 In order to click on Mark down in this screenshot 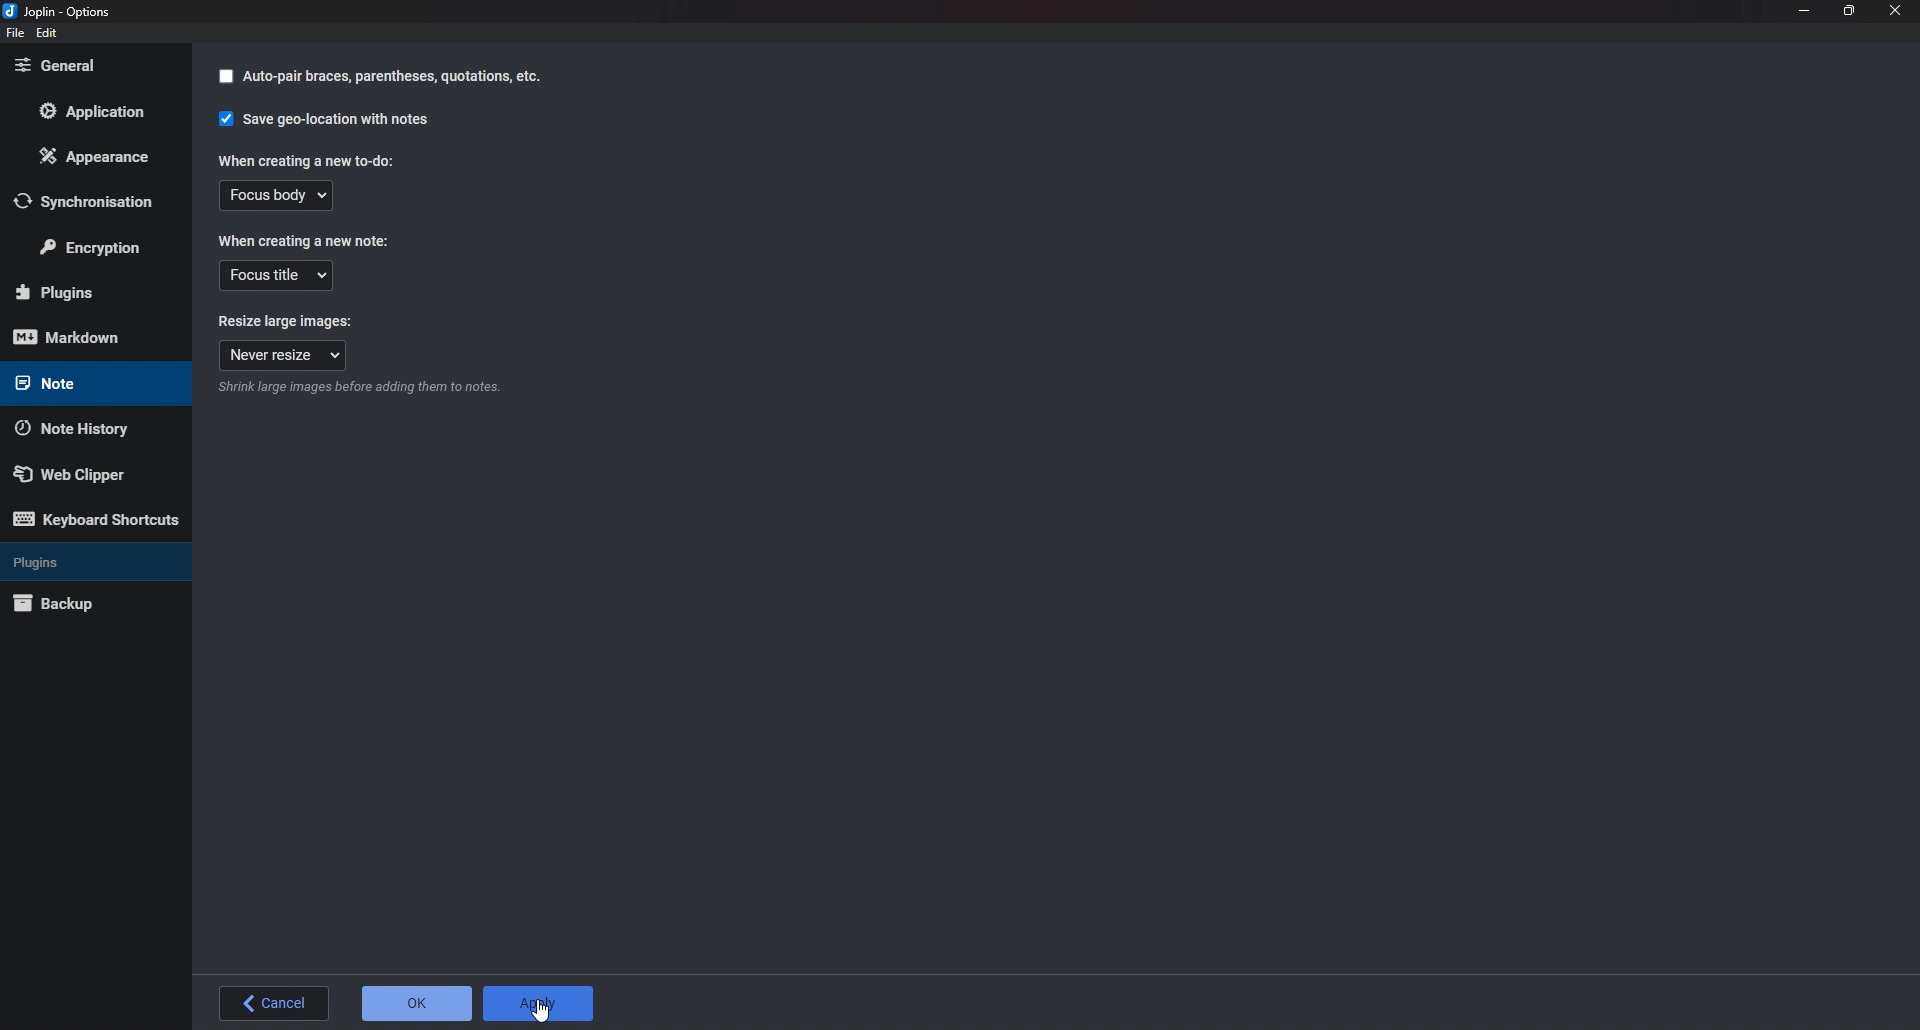, I will do `click(87, 337)`.